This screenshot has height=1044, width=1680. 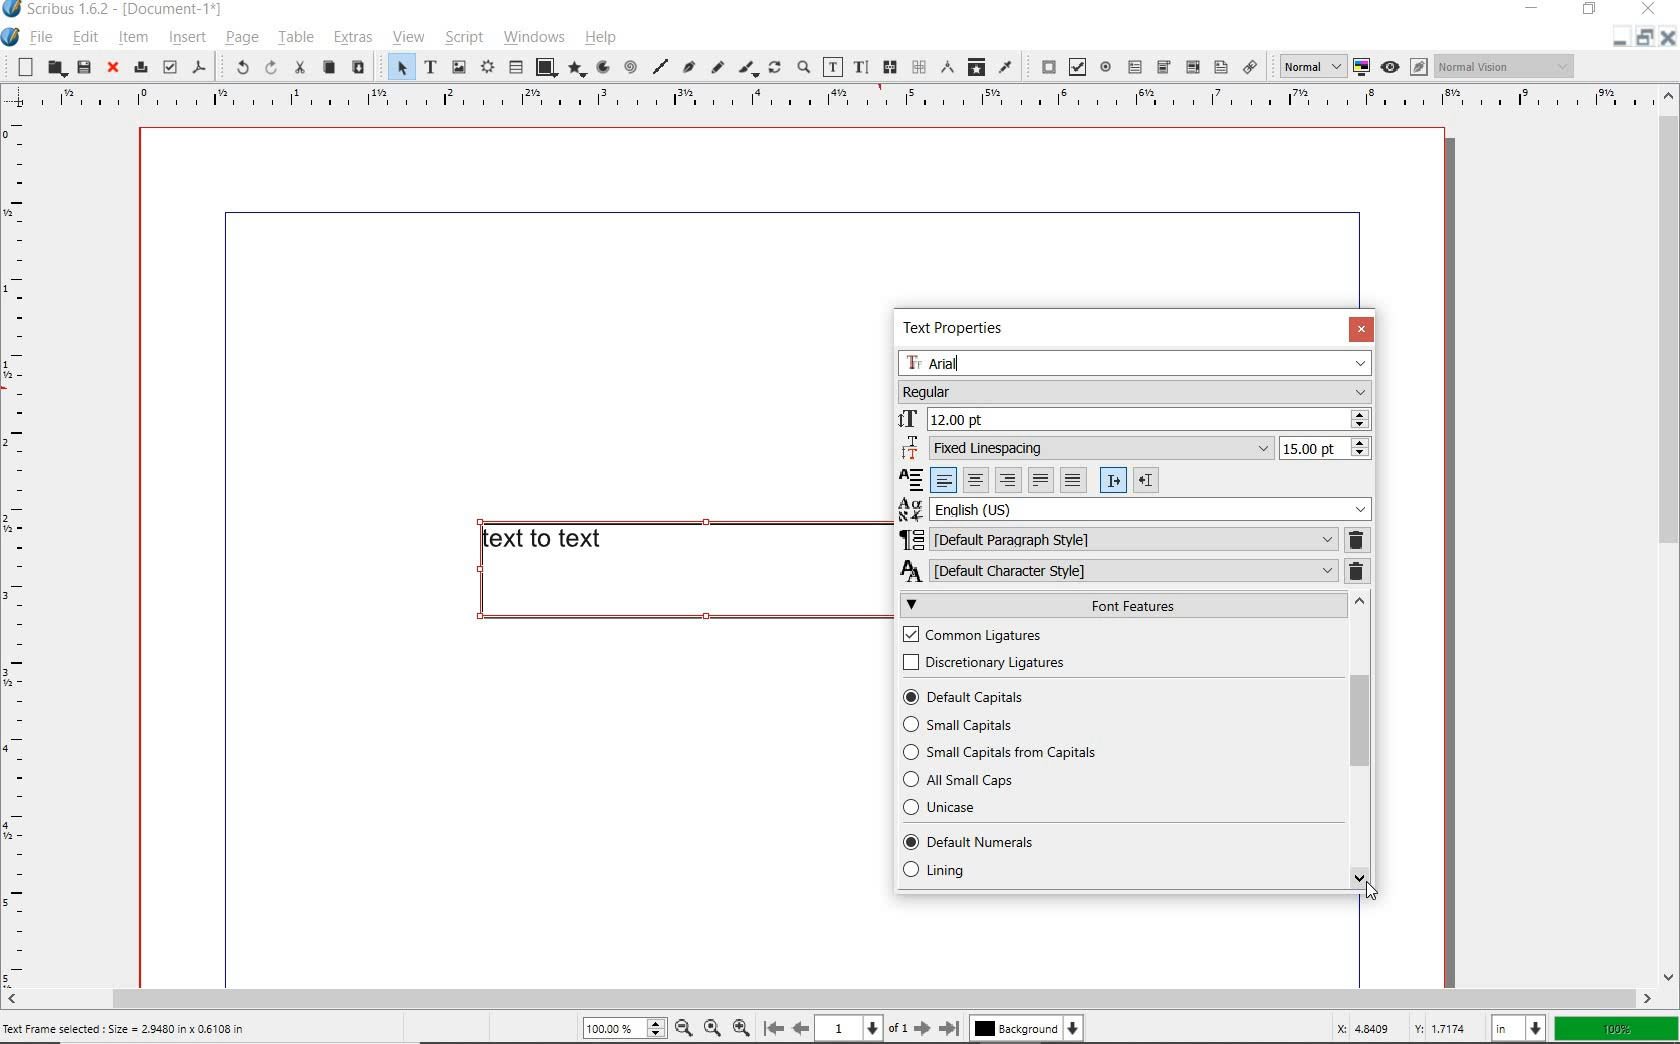 I want to click on Forced justified, so click(x=1075, y=479).